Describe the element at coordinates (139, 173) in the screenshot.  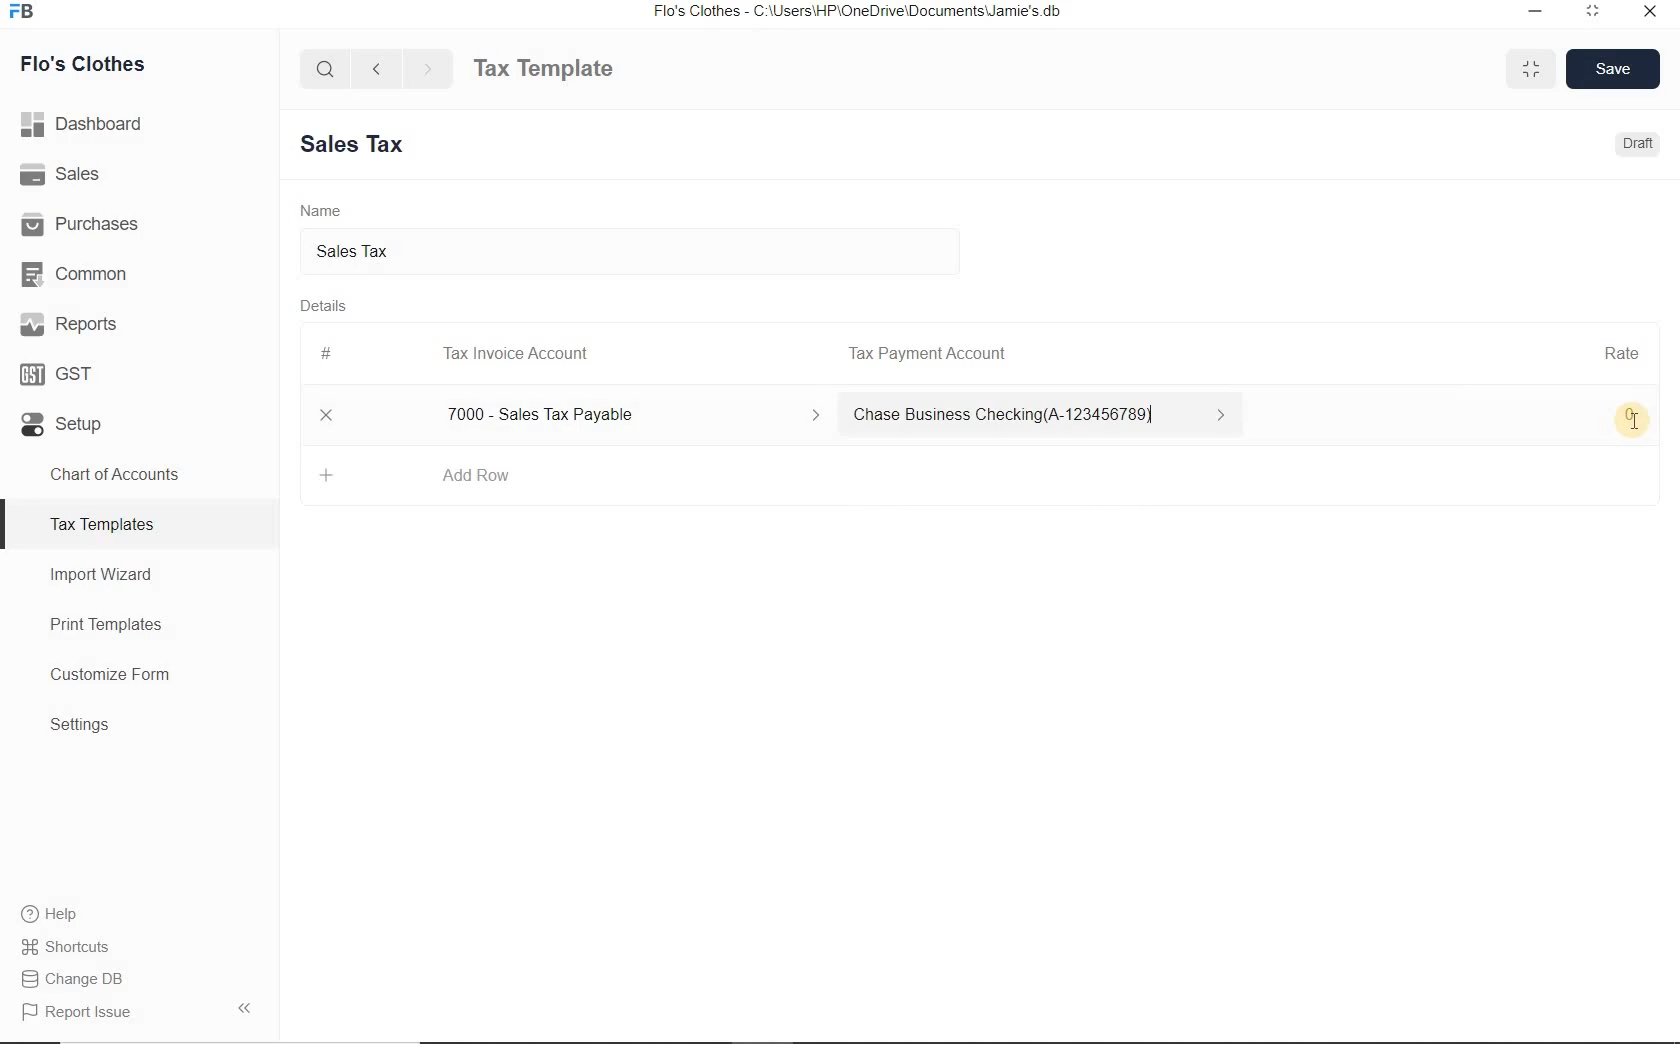
I see `Sales` at that location.